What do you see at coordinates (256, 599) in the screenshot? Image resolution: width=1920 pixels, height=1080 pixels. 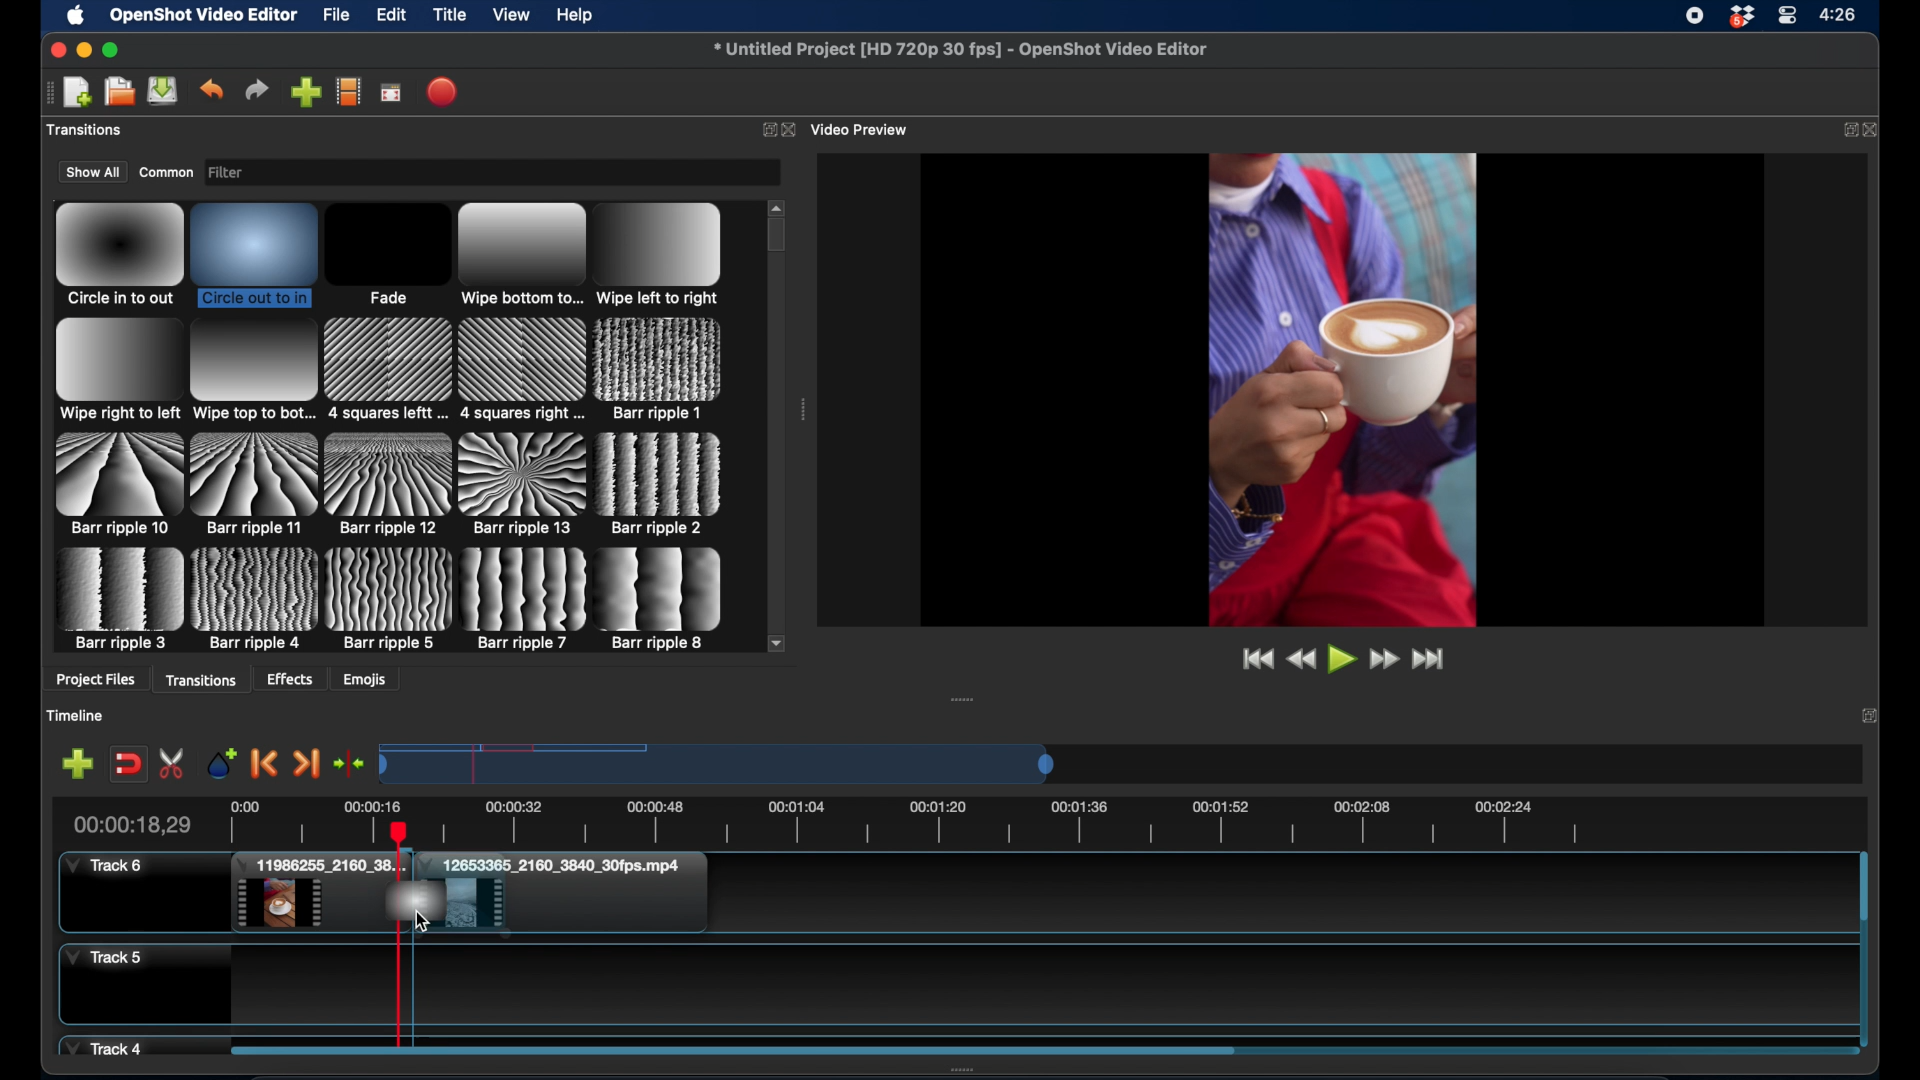 I see `transition` at bounding box center [256, 599].